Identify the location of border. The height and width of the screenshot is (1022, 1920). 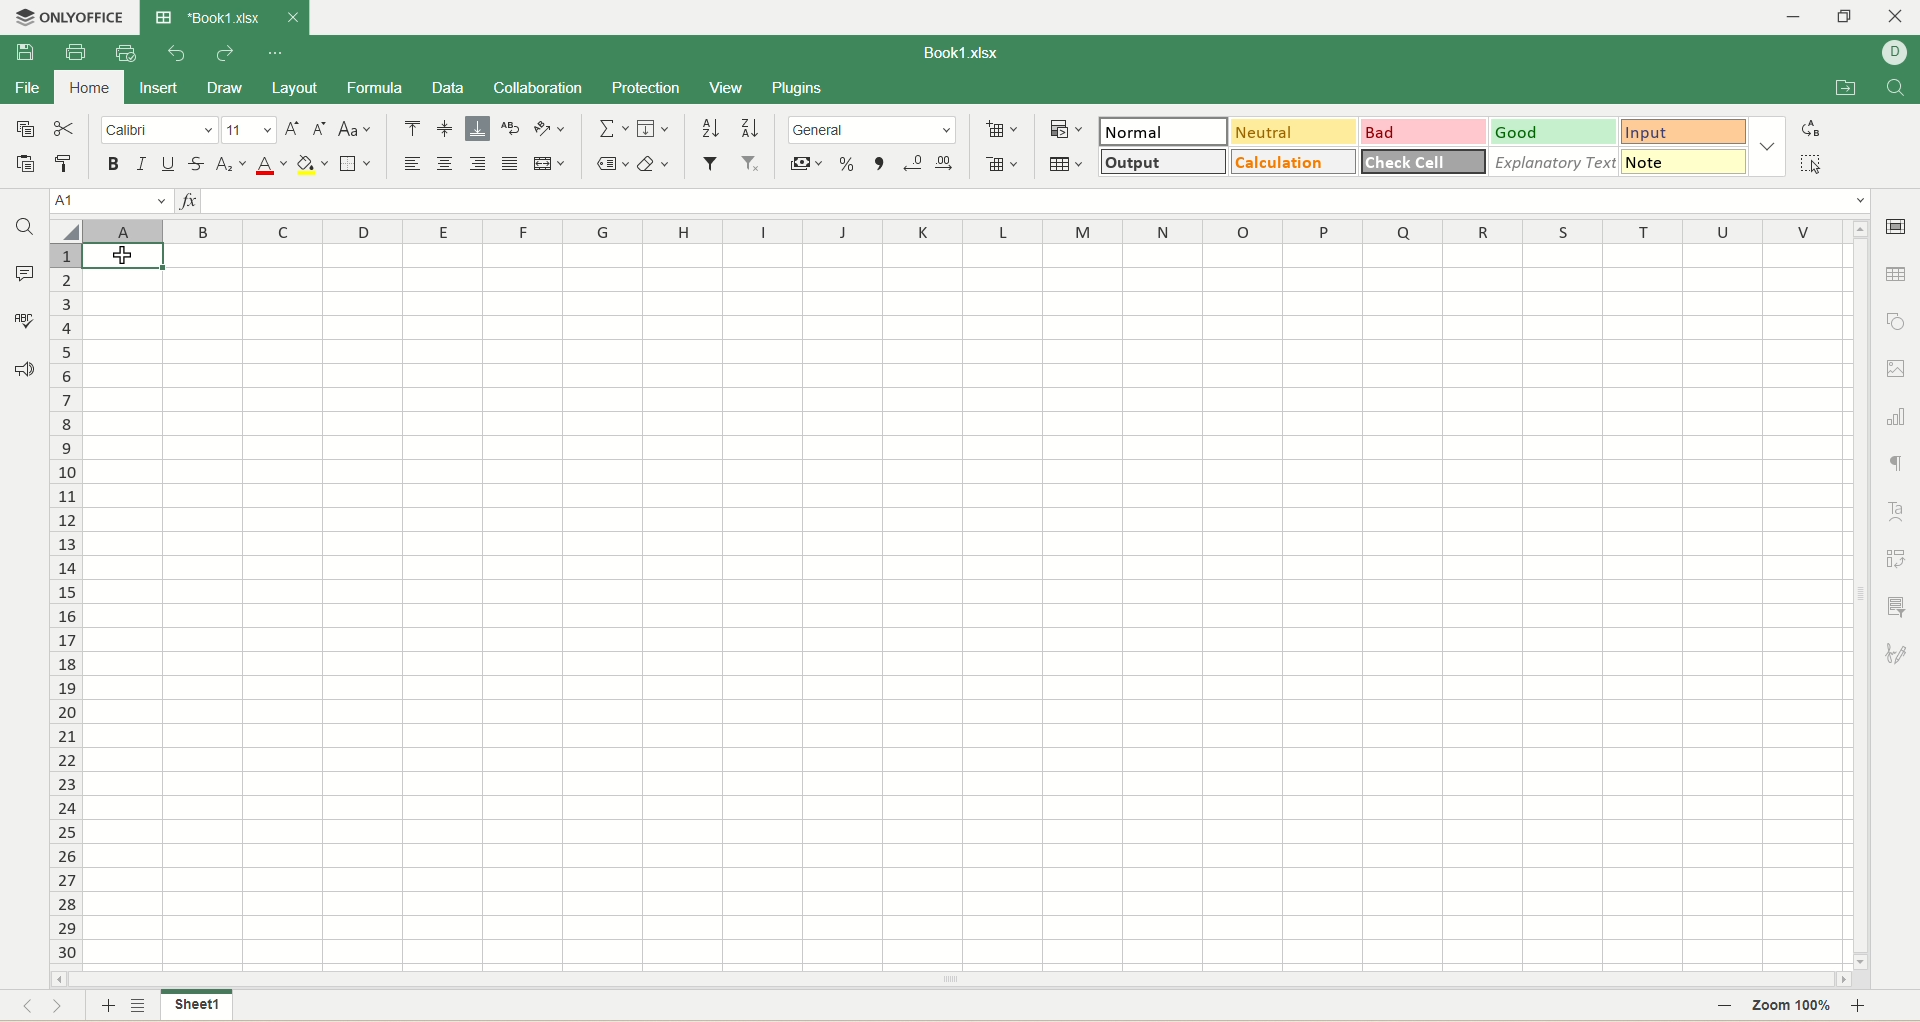
(353, 165).